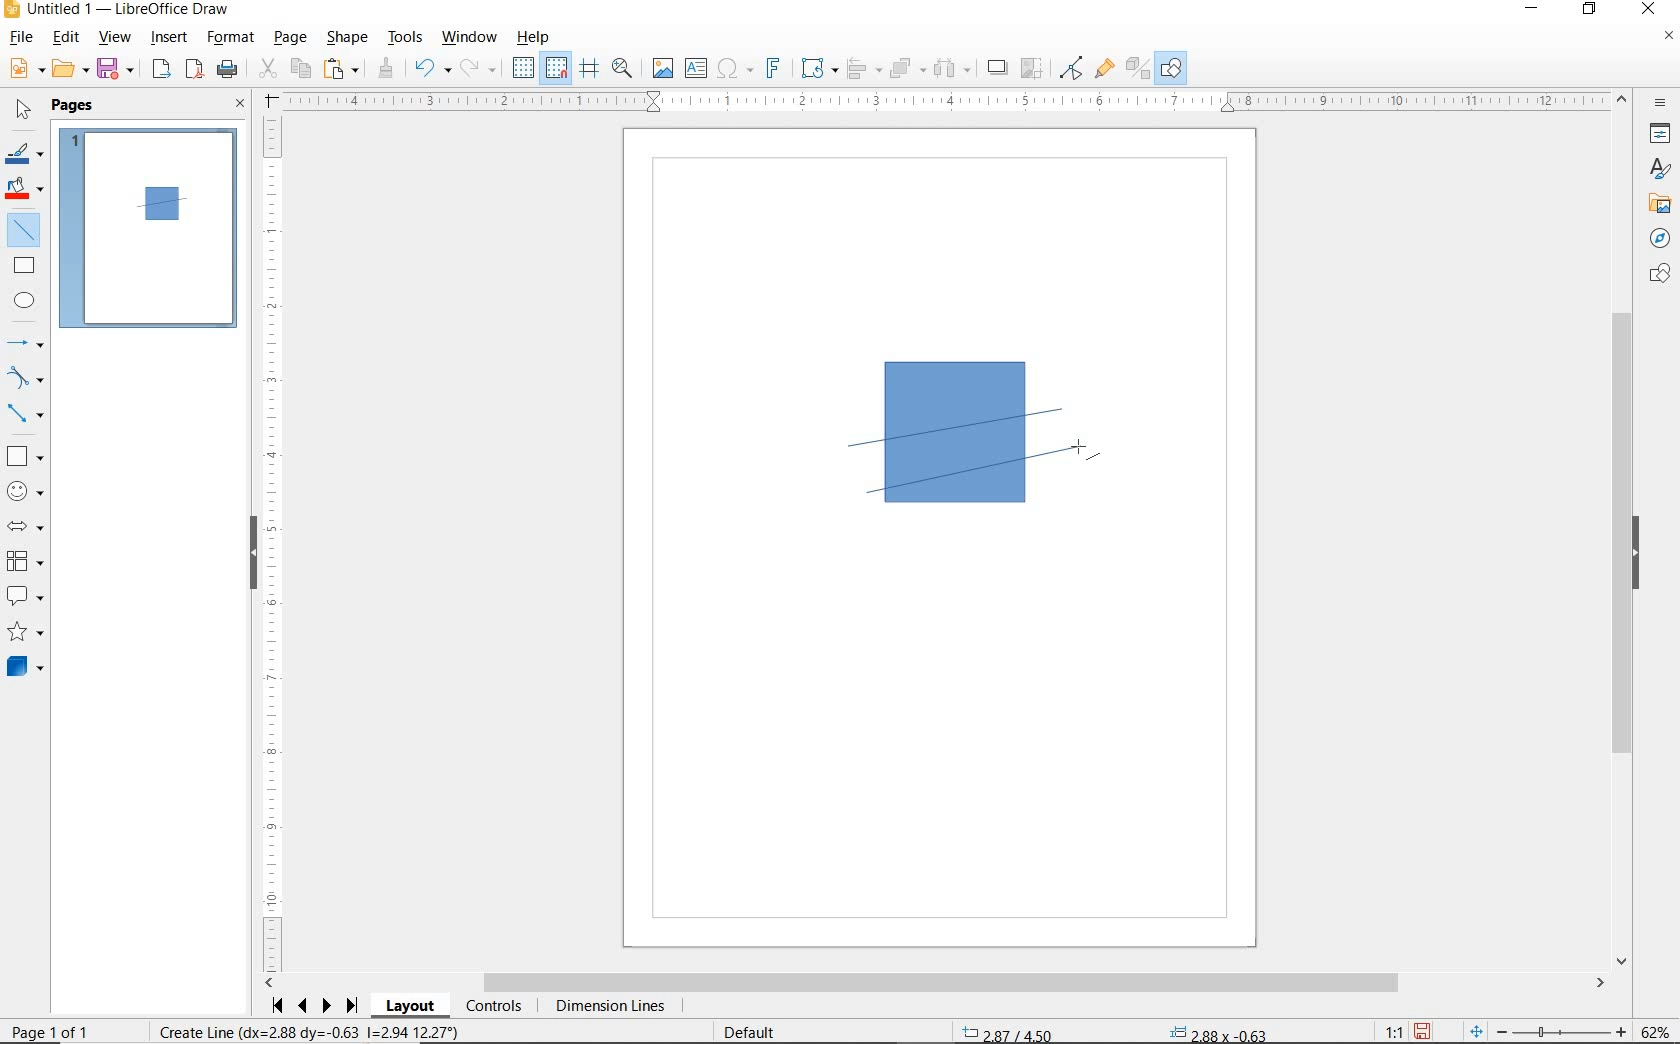 The width and height of the screenshot is (1680, 1044). Describe the element at coordinates (975, 429) in the screenshot. I see `LINE` at that location.